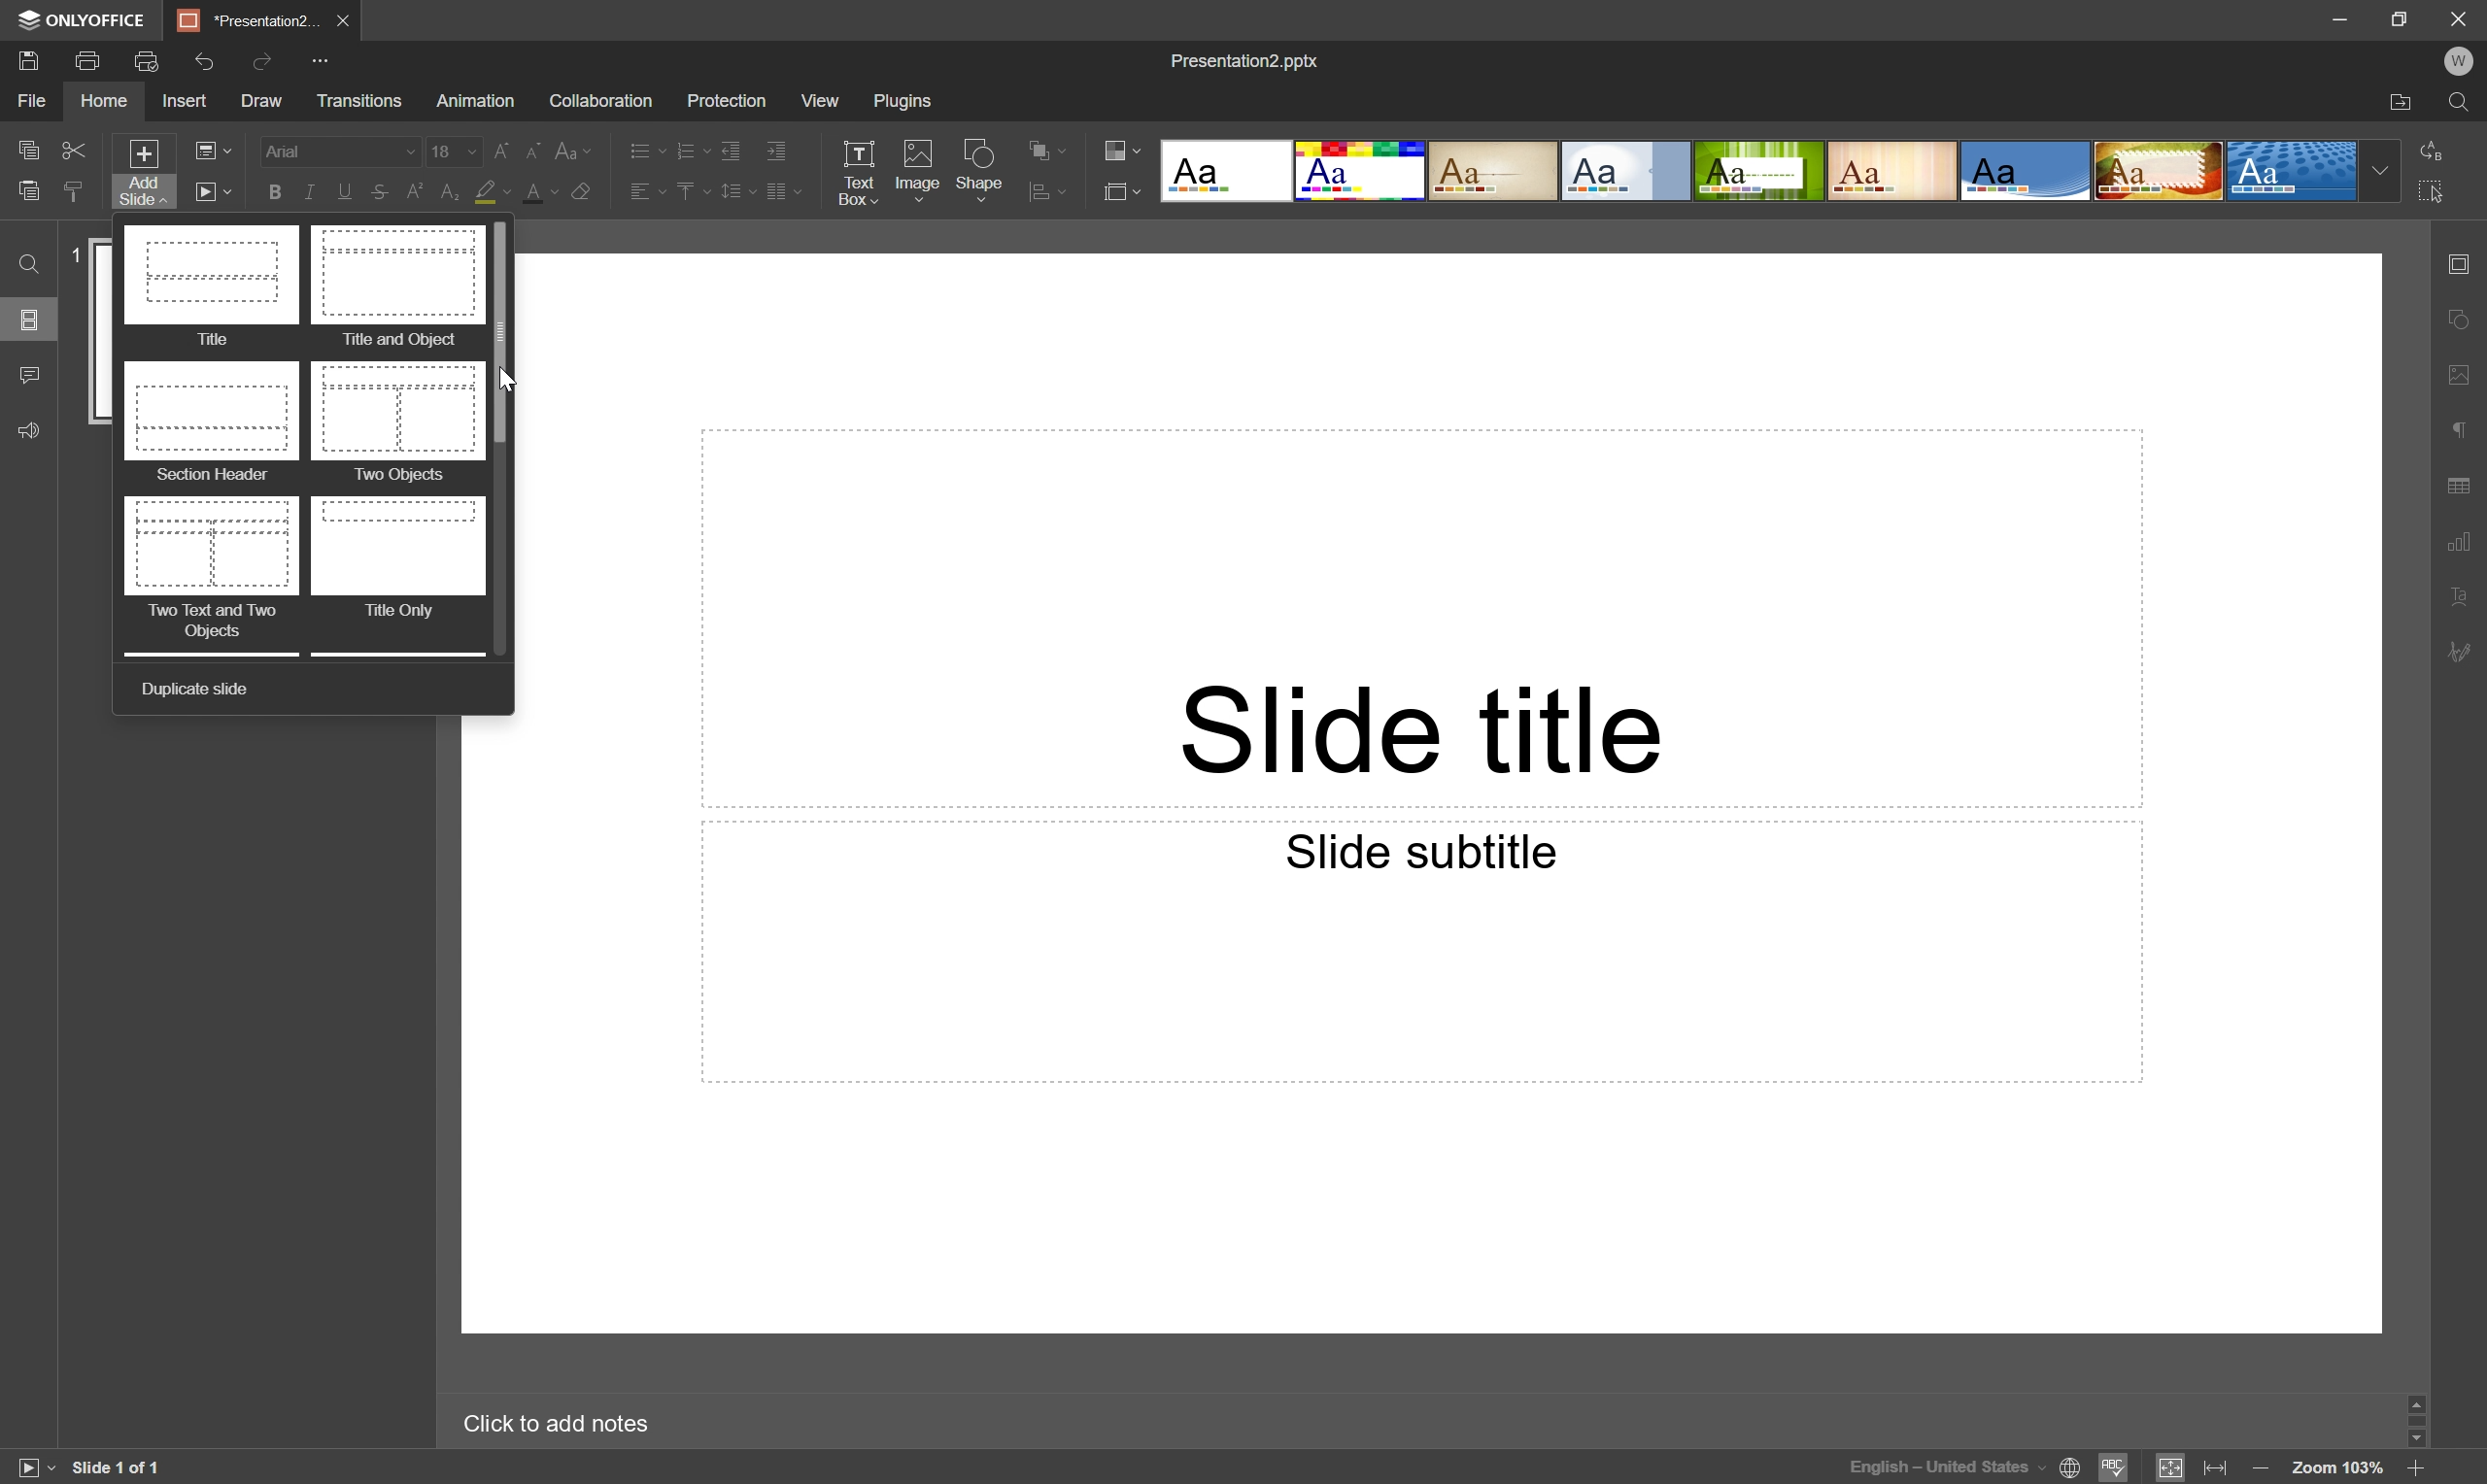 This screenshot has height=1484, width=2487. I want to click on Increase indent, so click(779, 148).